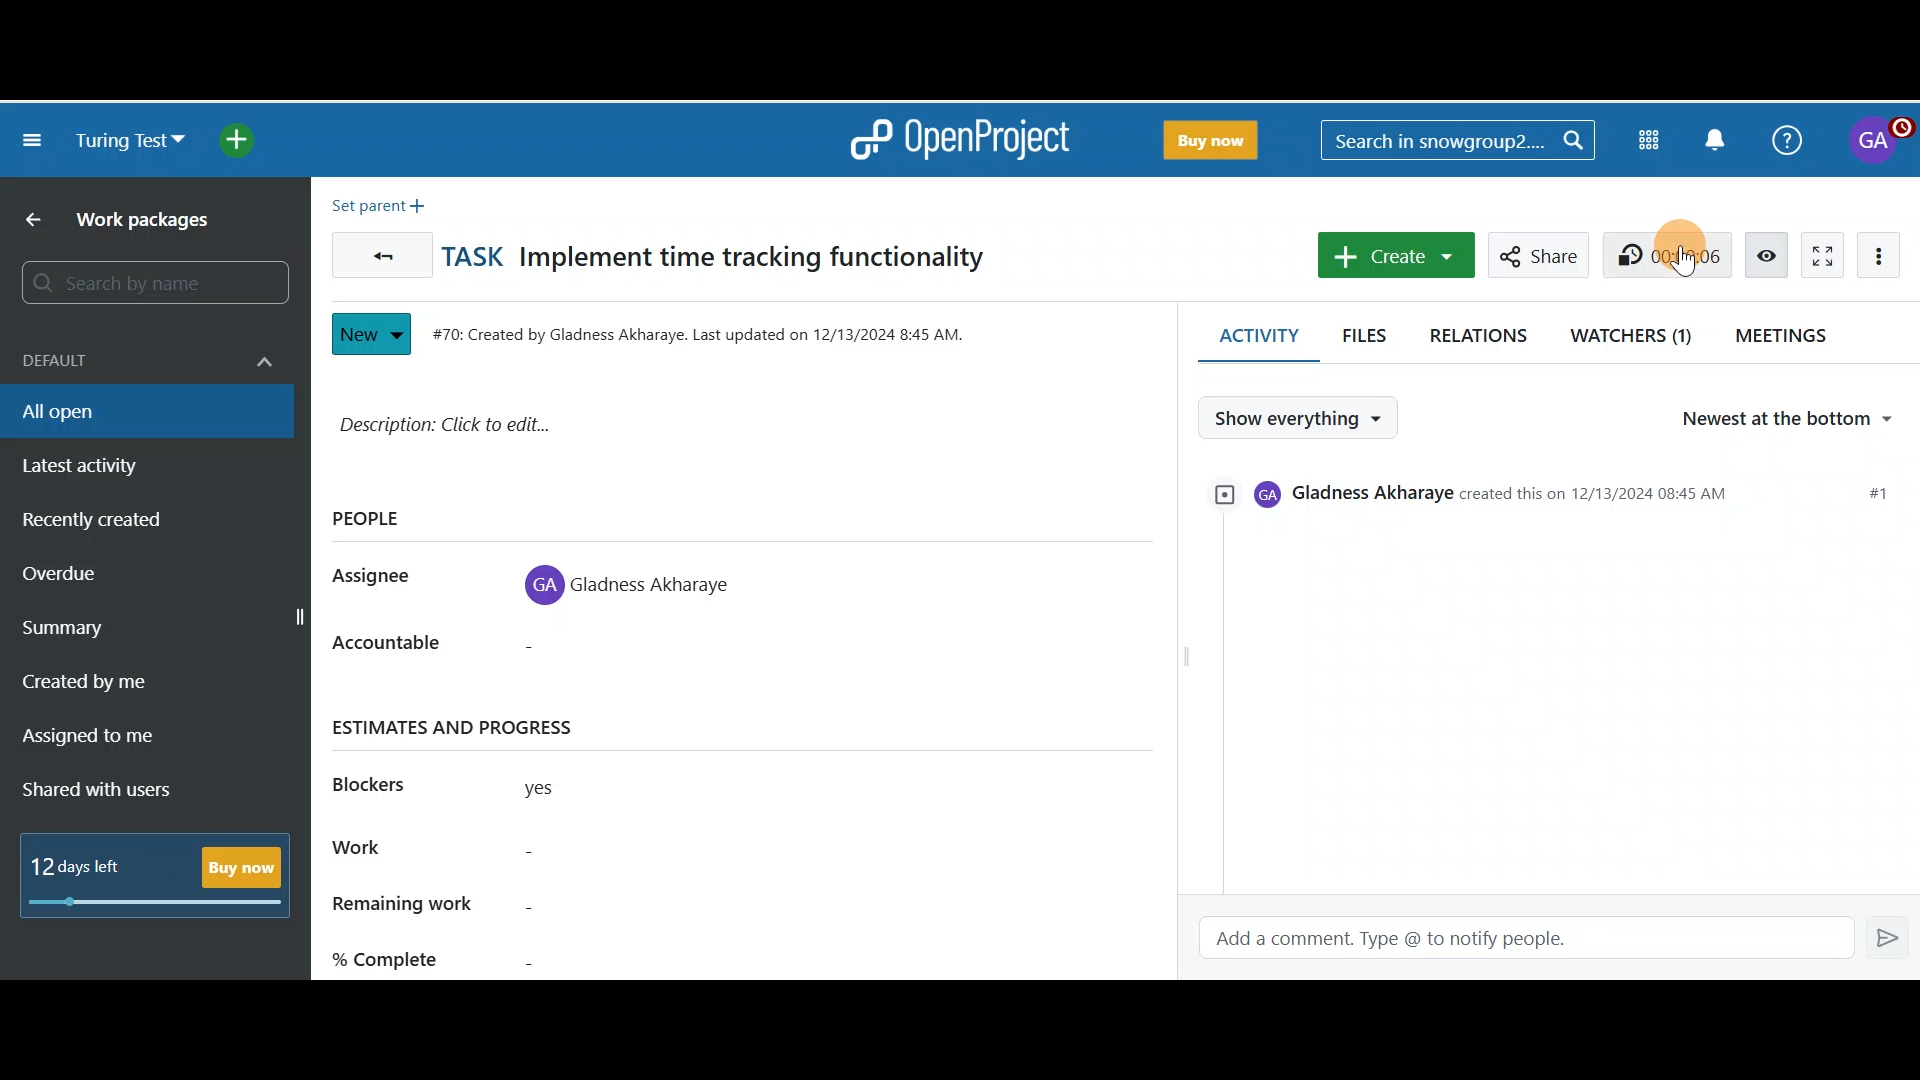 This screenshot has width=1920, height=1080. Describe the element at coordinates (114, 580) in the screenshot. I see `Overdue` at that location.